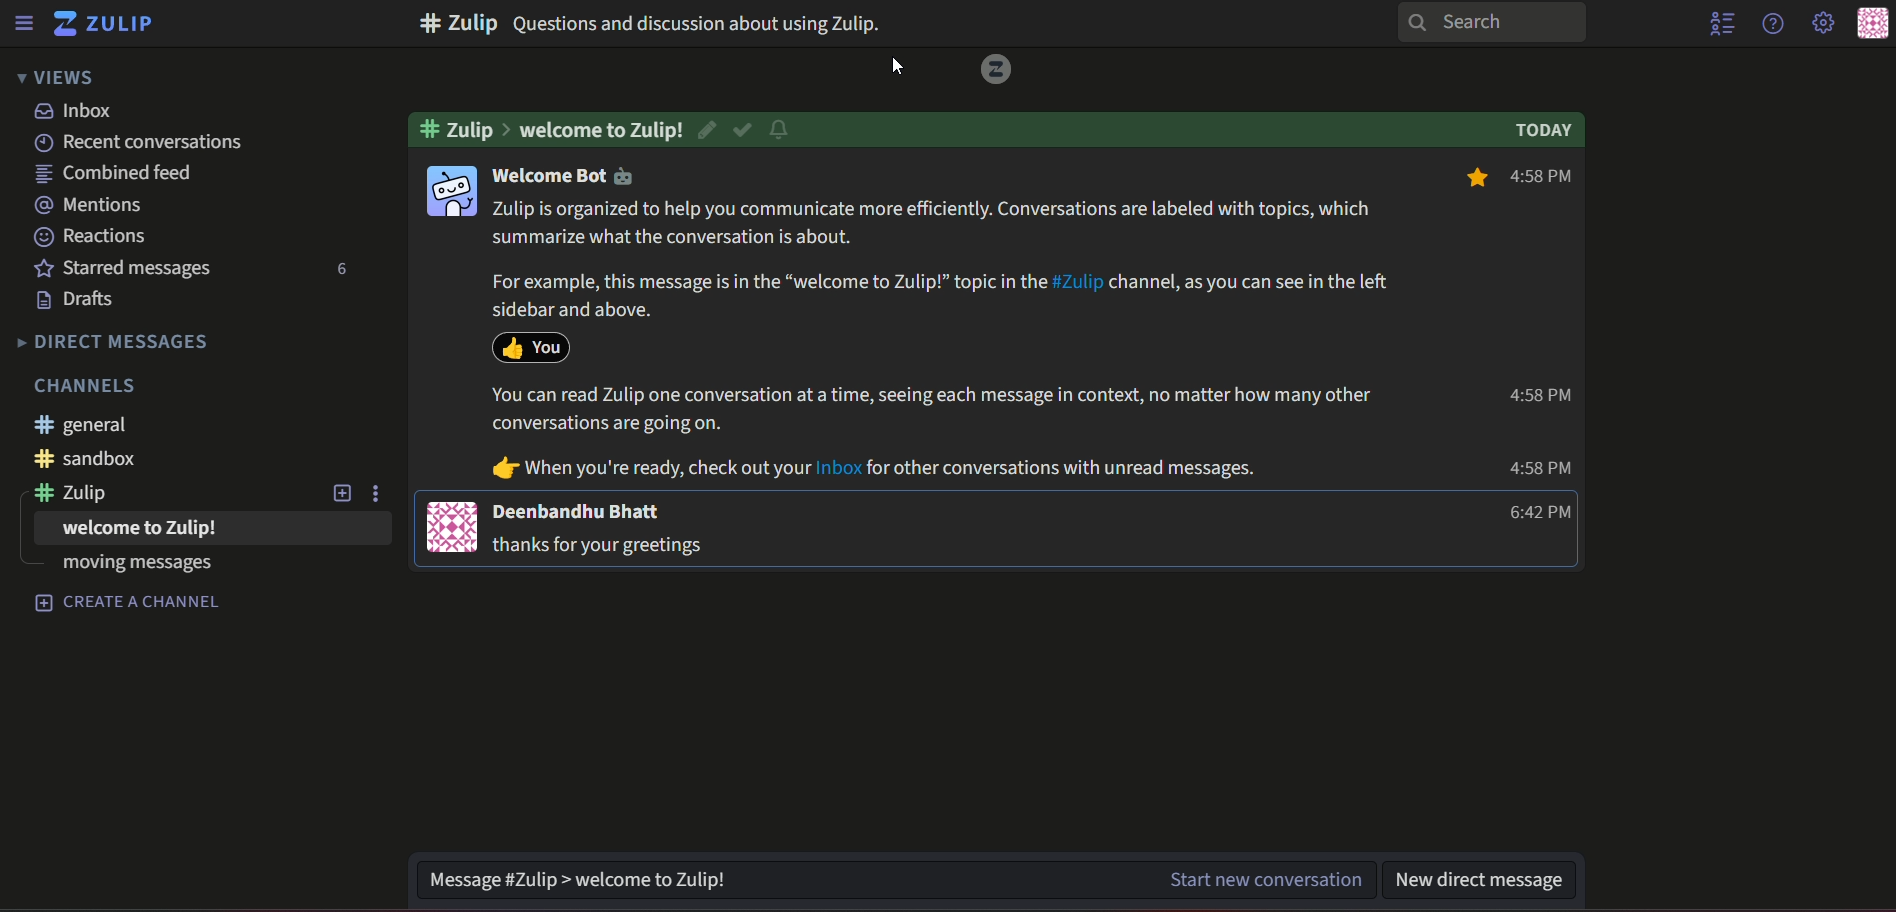 This screenshot has height=912, width=1896. Describe the element at coordinates (1871, 23) in the screenshot. I see `personal menu` at that location.